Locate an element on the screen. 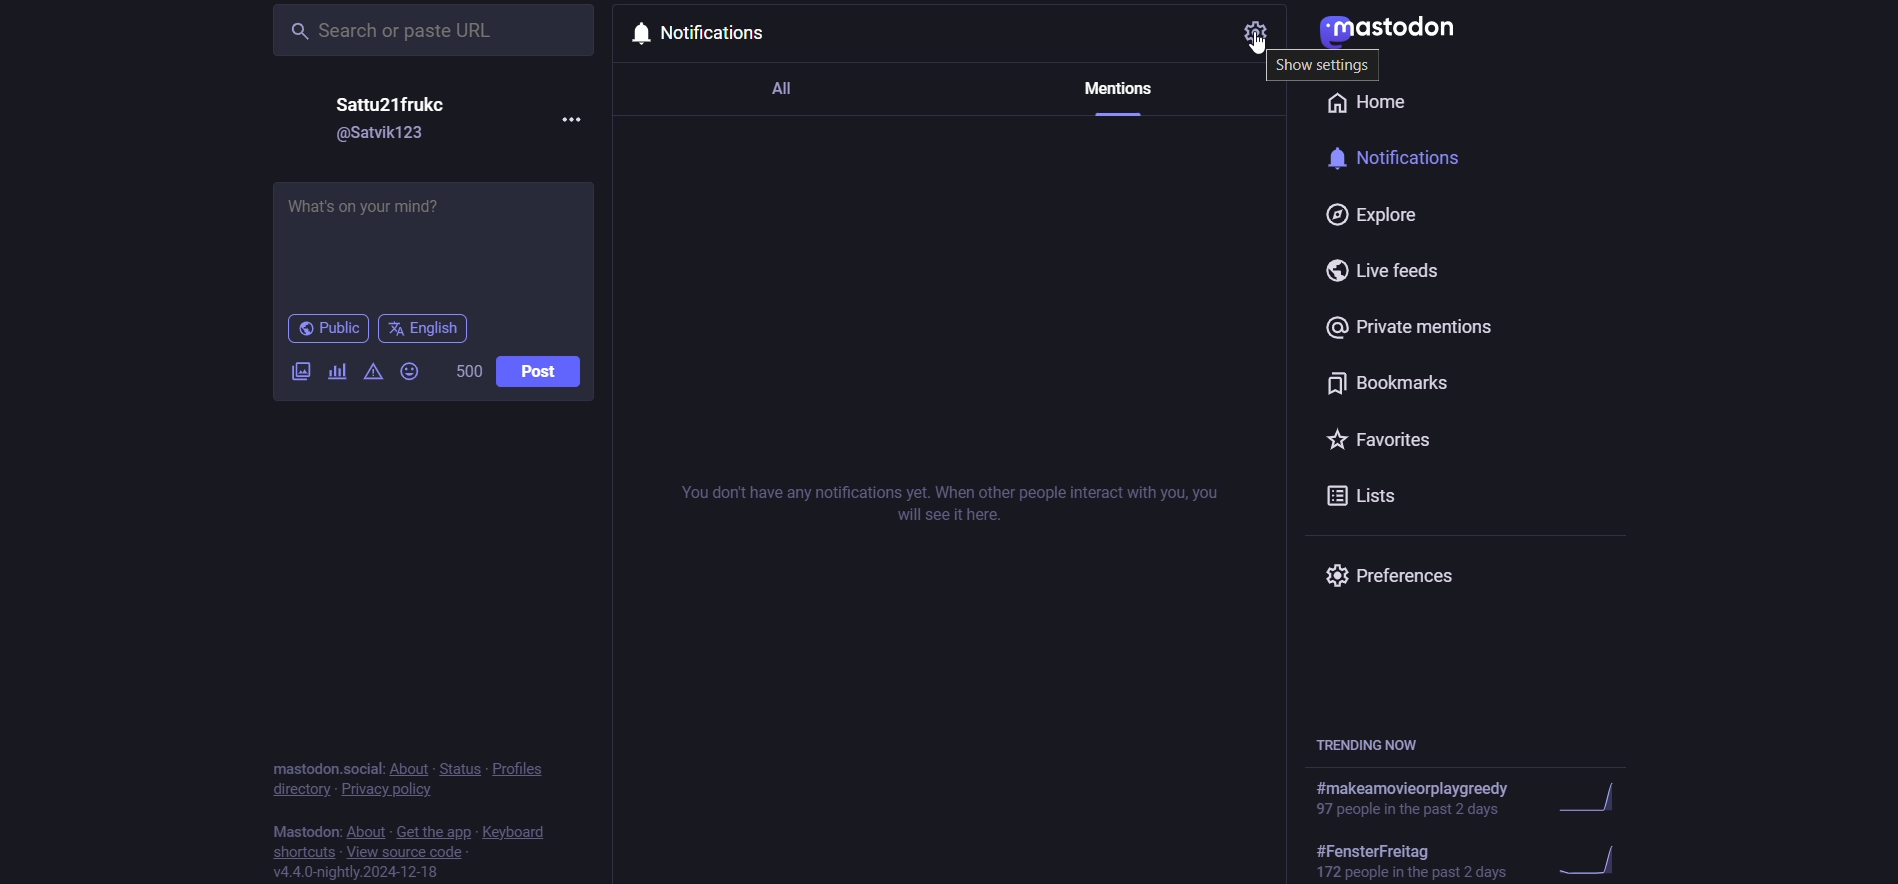  v4.4.0-nightly.2024-12-18 is located at coordinates (361, 873).